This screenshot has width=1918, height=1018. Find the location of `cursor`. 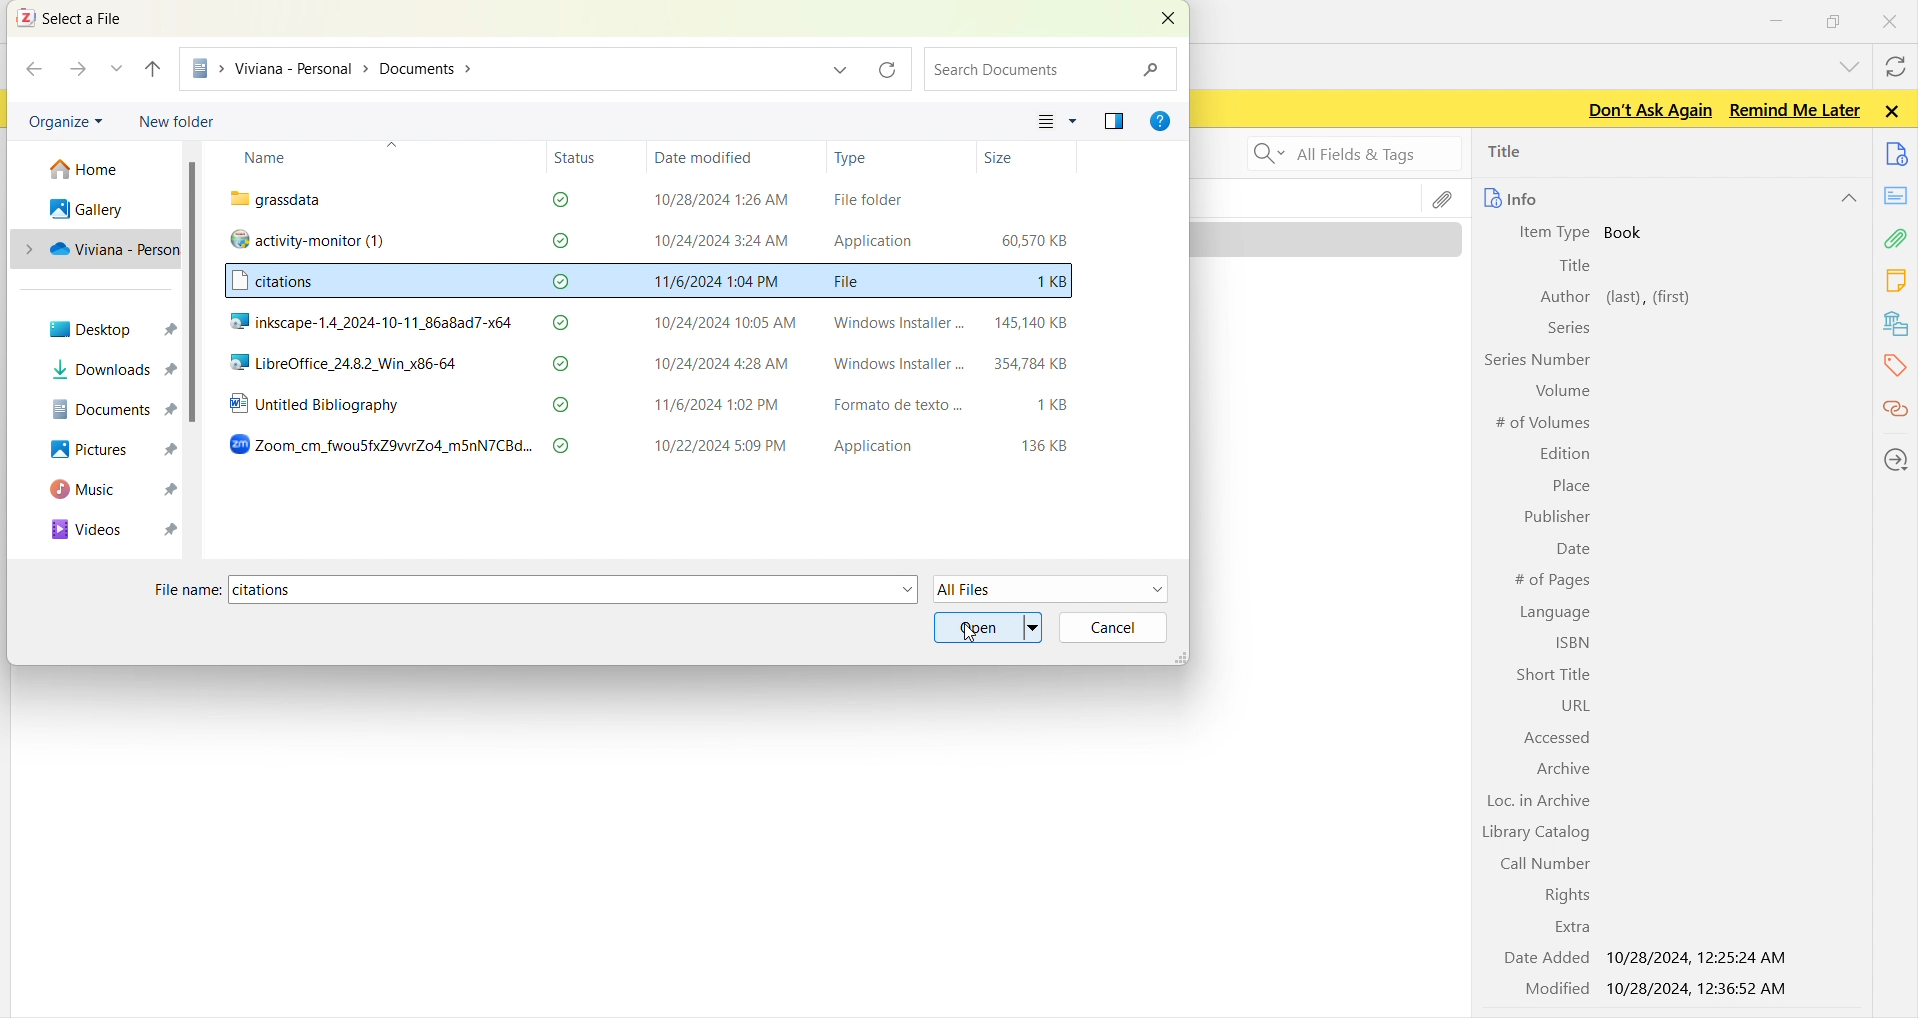

cursor is located at coordinates (967, 636).